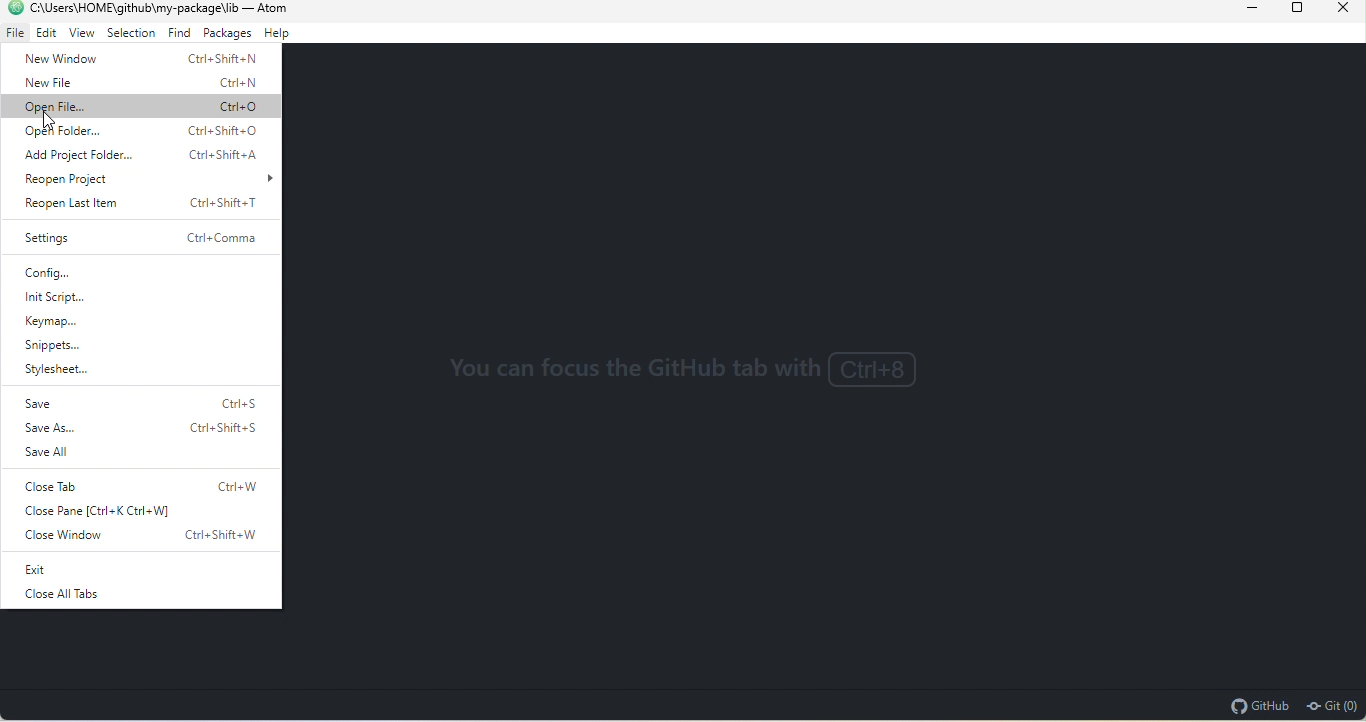 The height and width of the screenshot is (722, 1366). What do you see at coordinates (131, 35) in the screenshot?
I see `selection` at bounding box center [131, 35].